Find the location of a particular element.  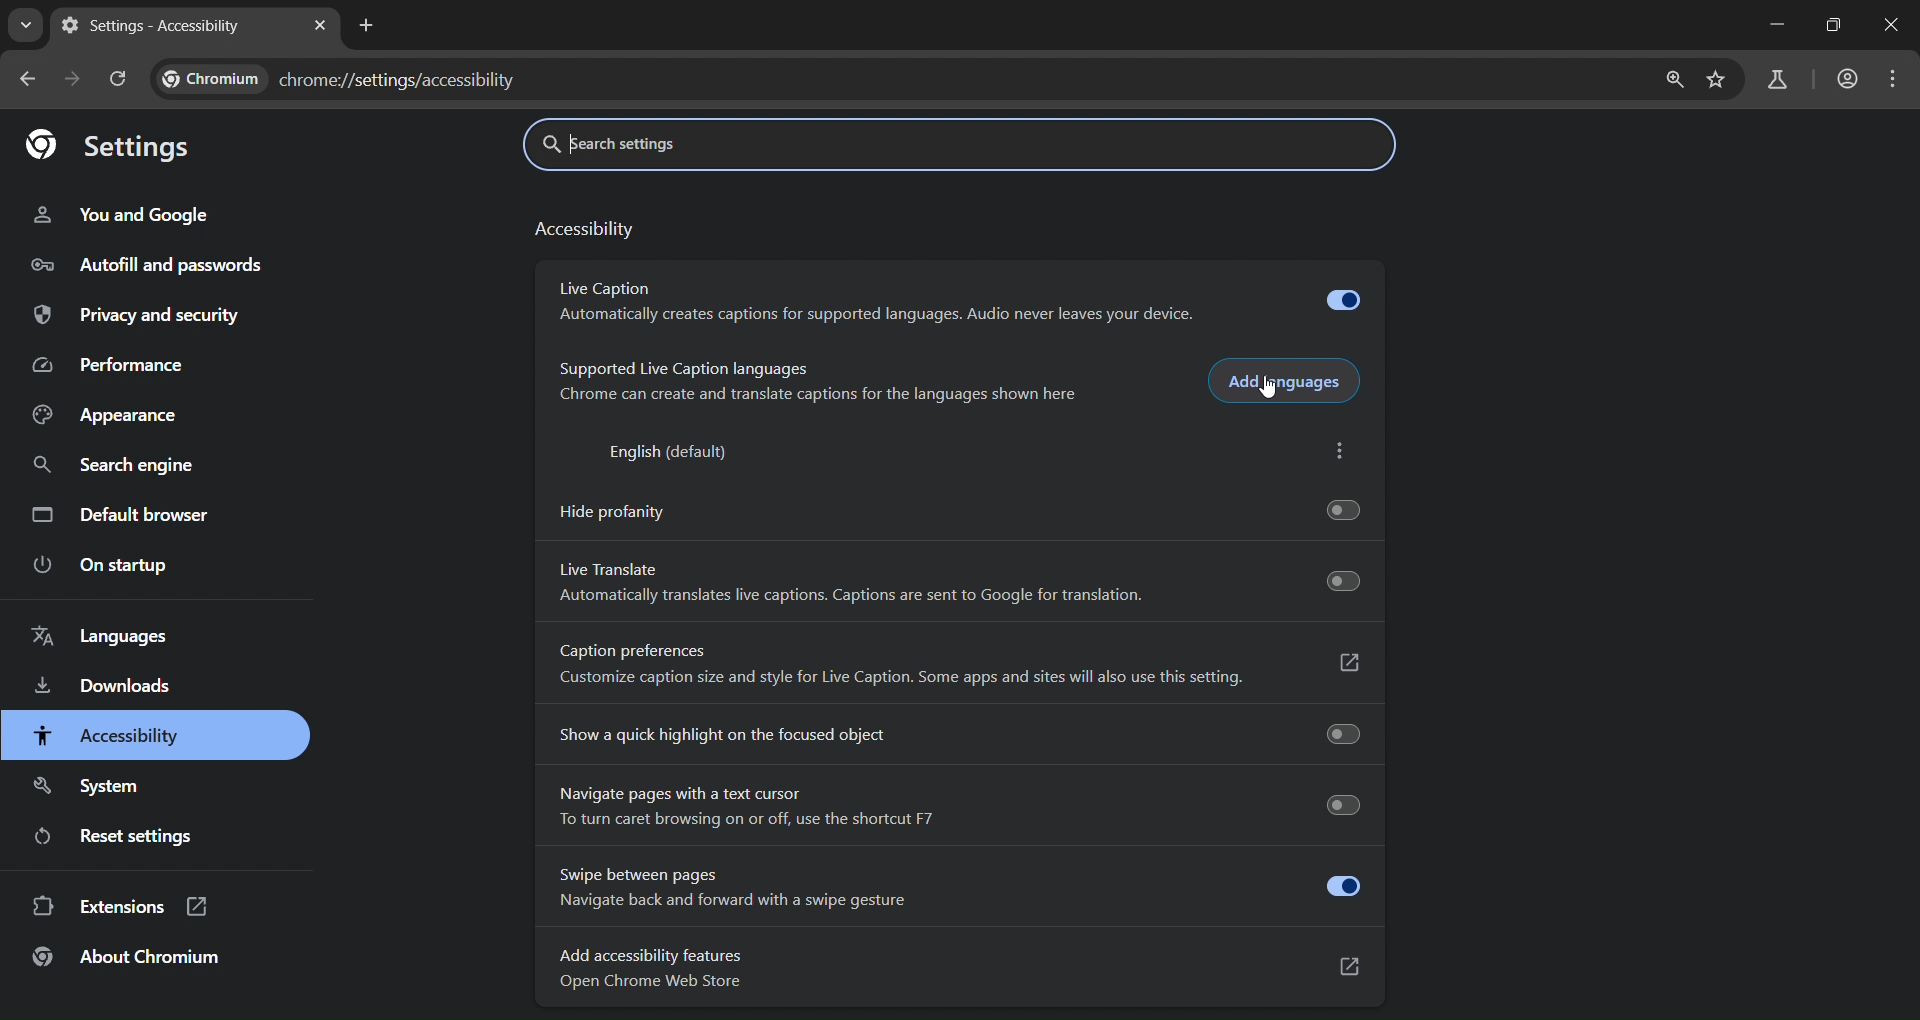

system is located at coordinates (91, 788).